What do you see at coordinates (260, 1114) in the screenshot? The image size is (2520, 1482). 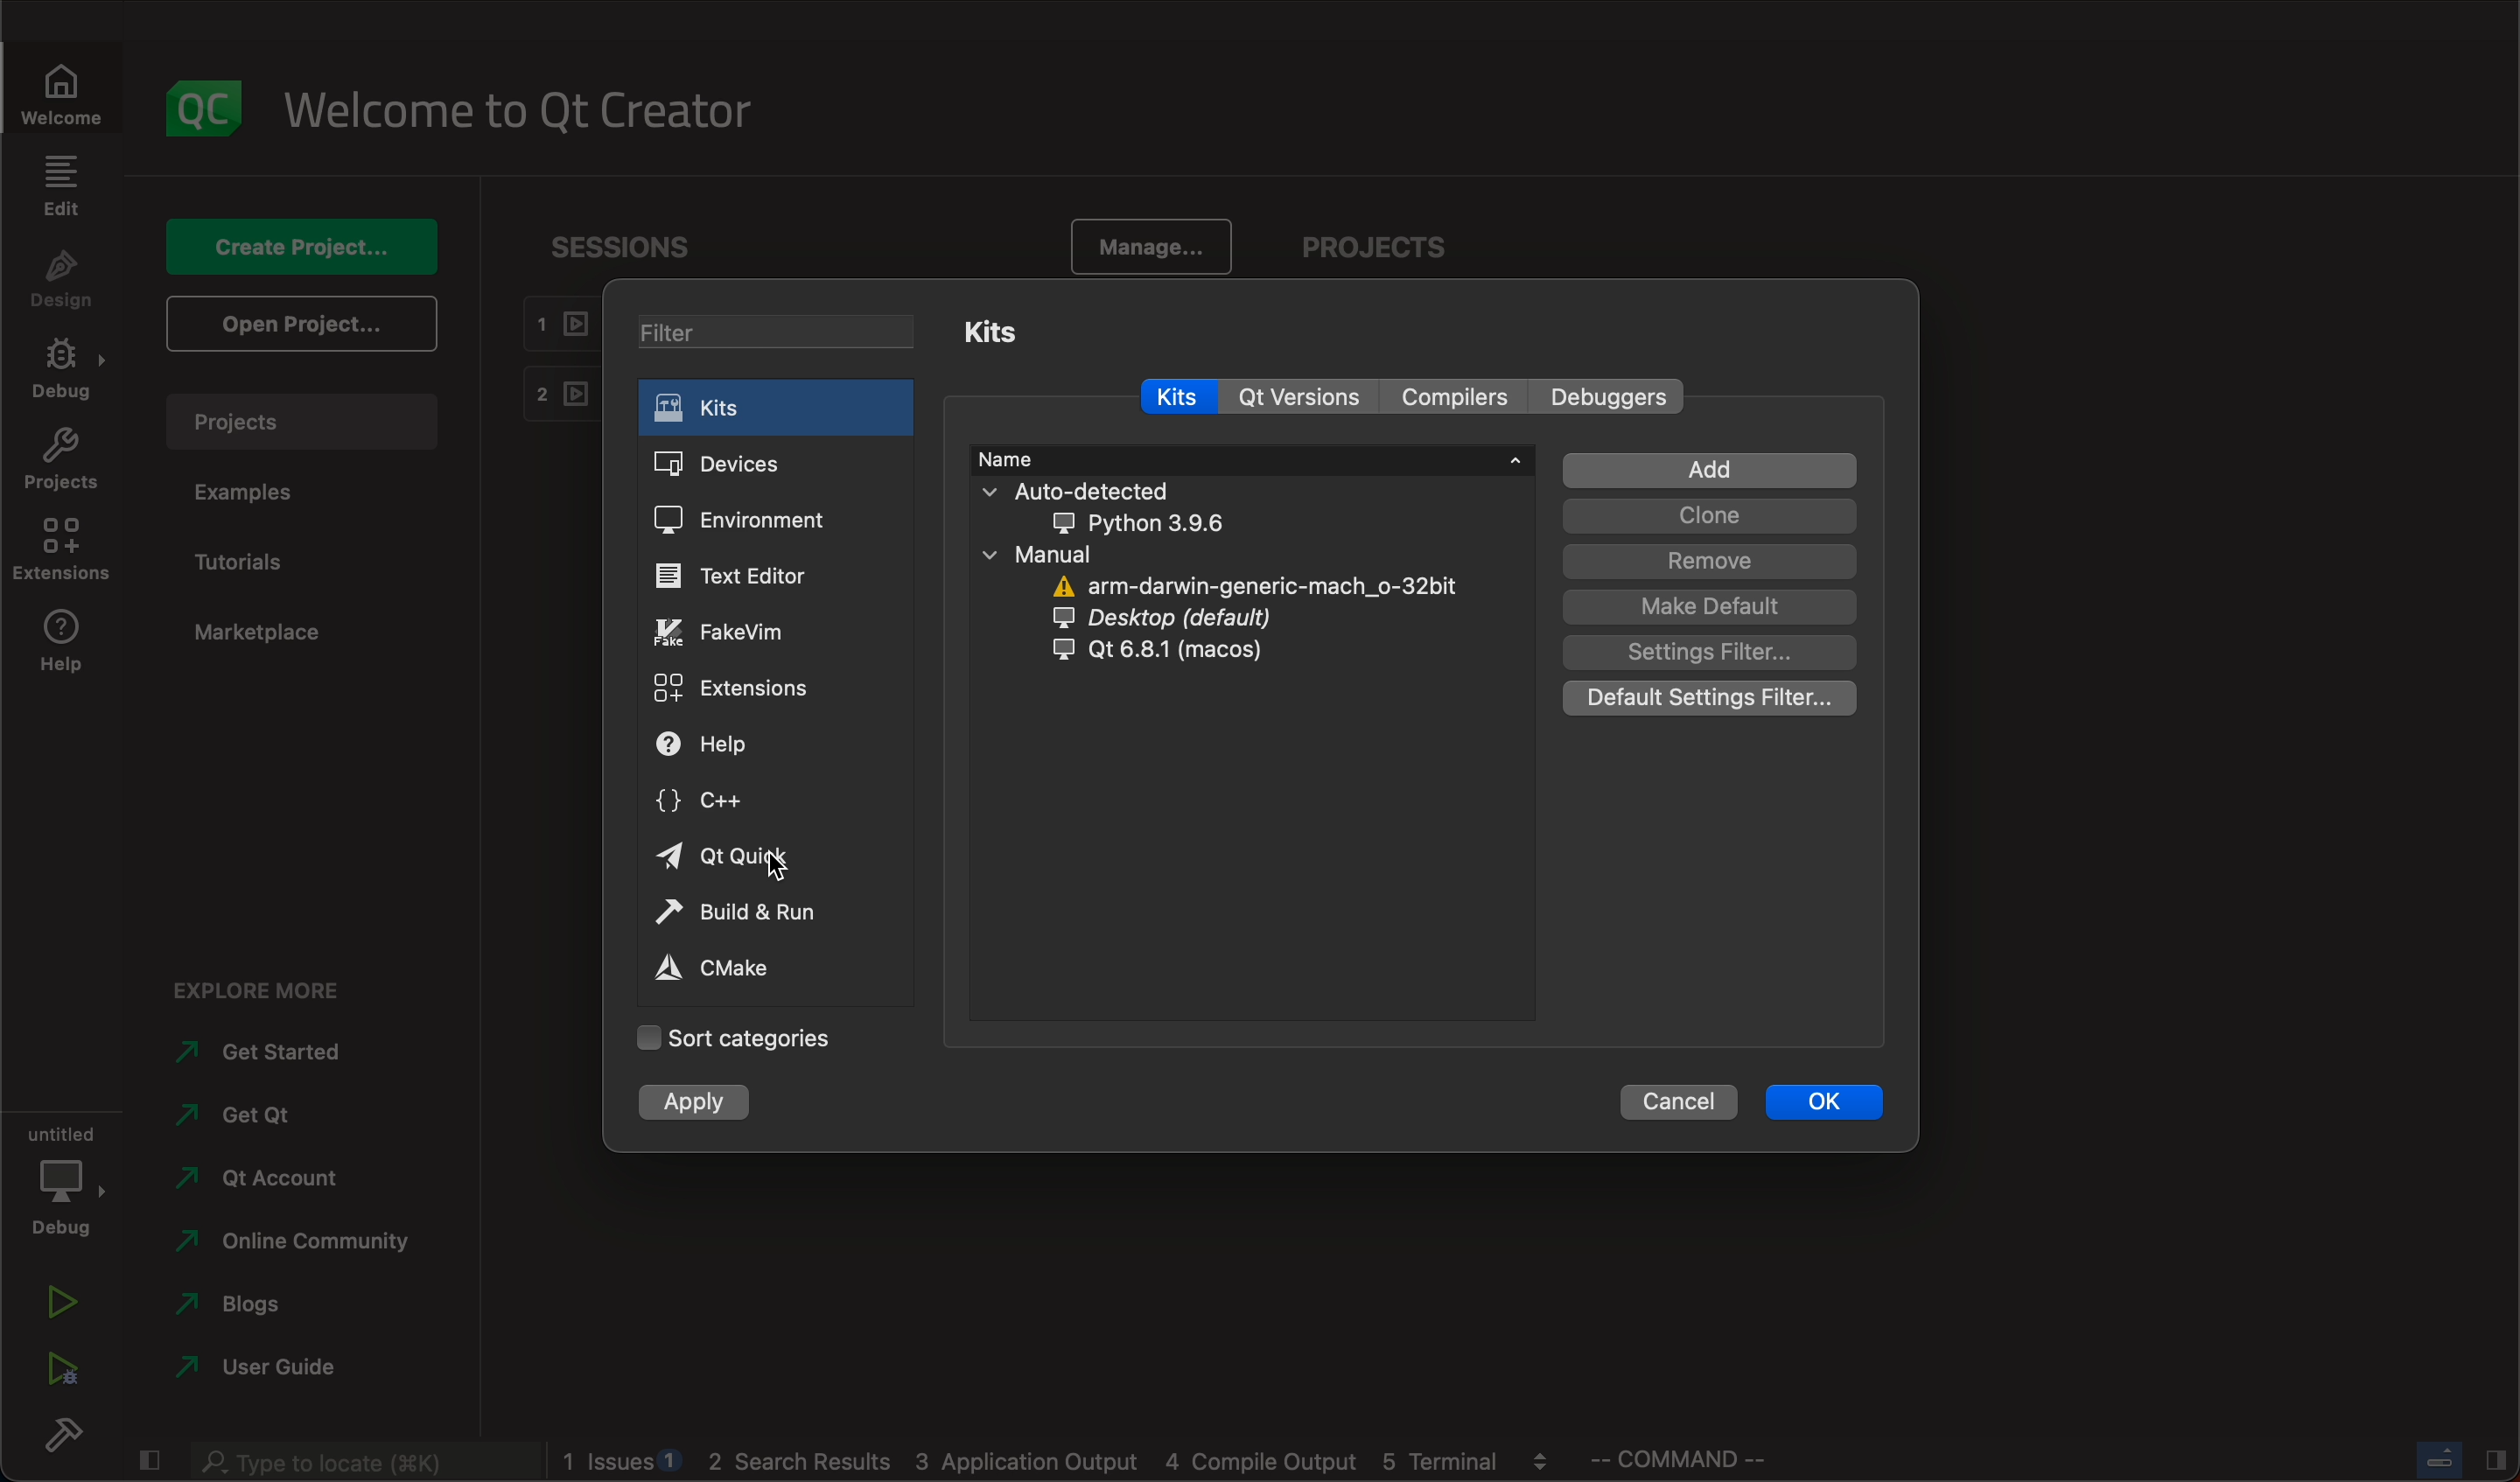 I see `get` at bounding box center [260, 1114].